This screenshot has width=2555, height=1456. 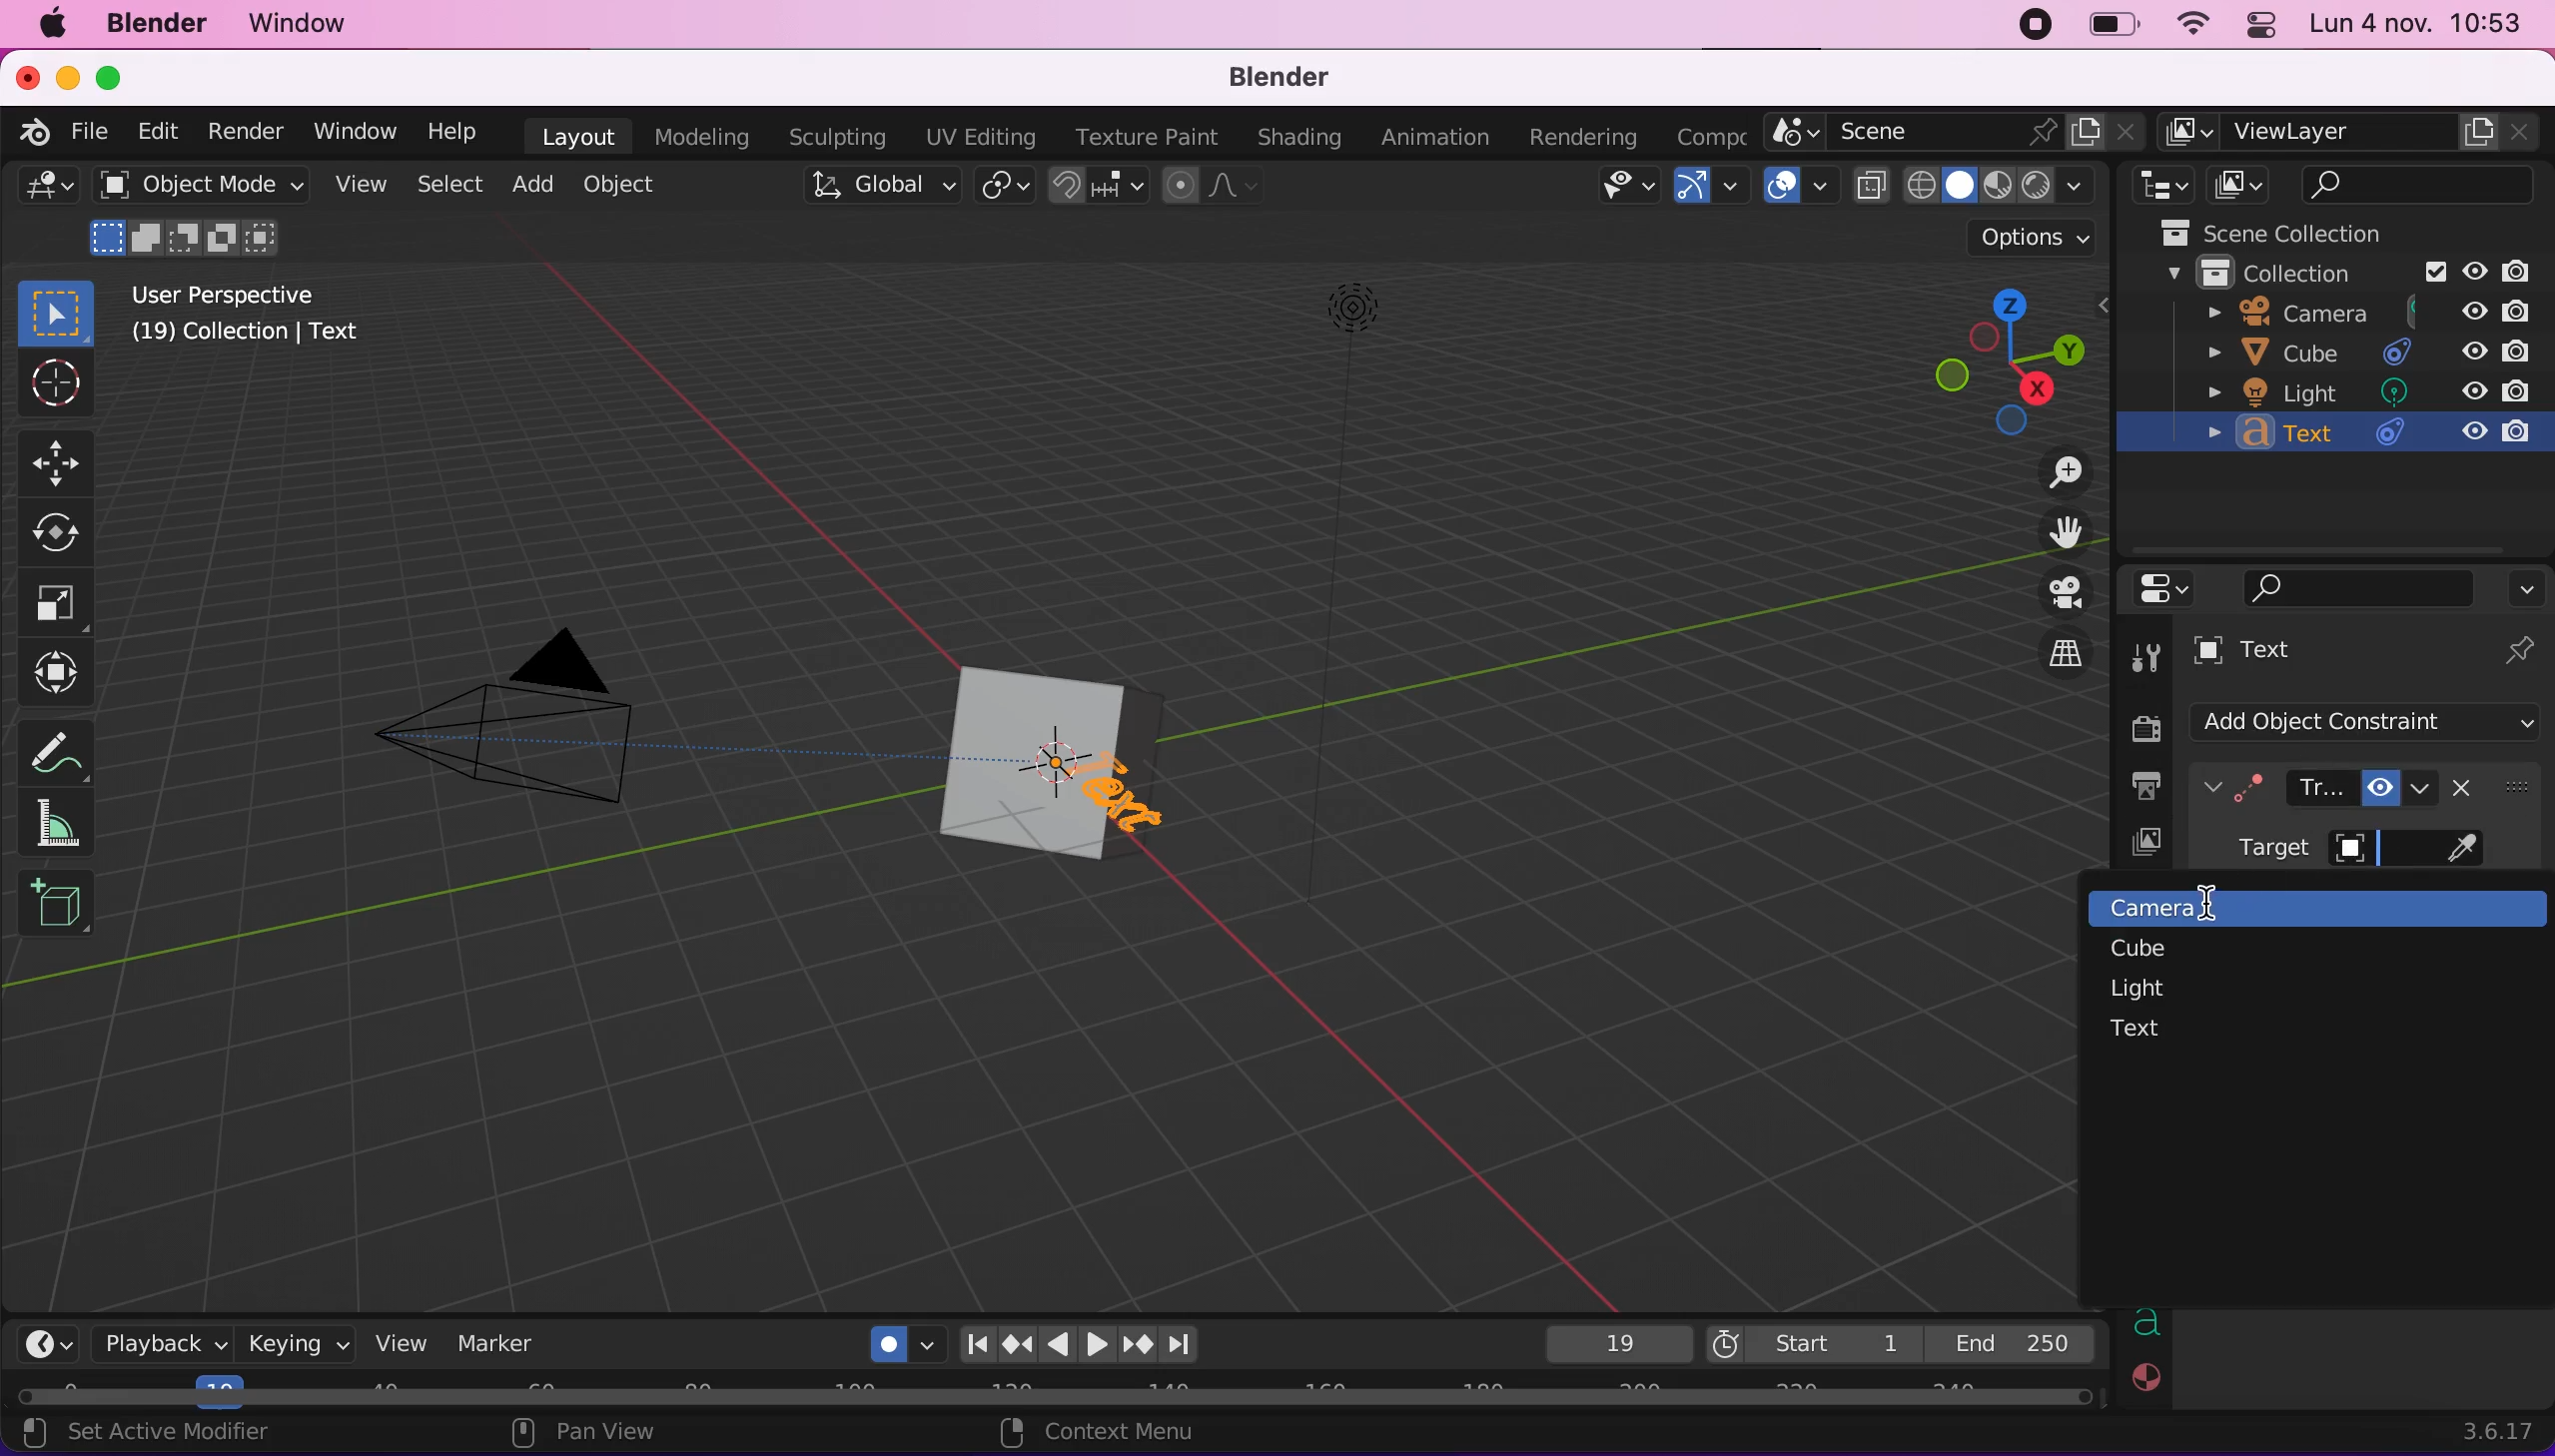 What do you see at coordinates (711, 136) in the screenshot?
I see `modeling` at bounding box center [711, 136].